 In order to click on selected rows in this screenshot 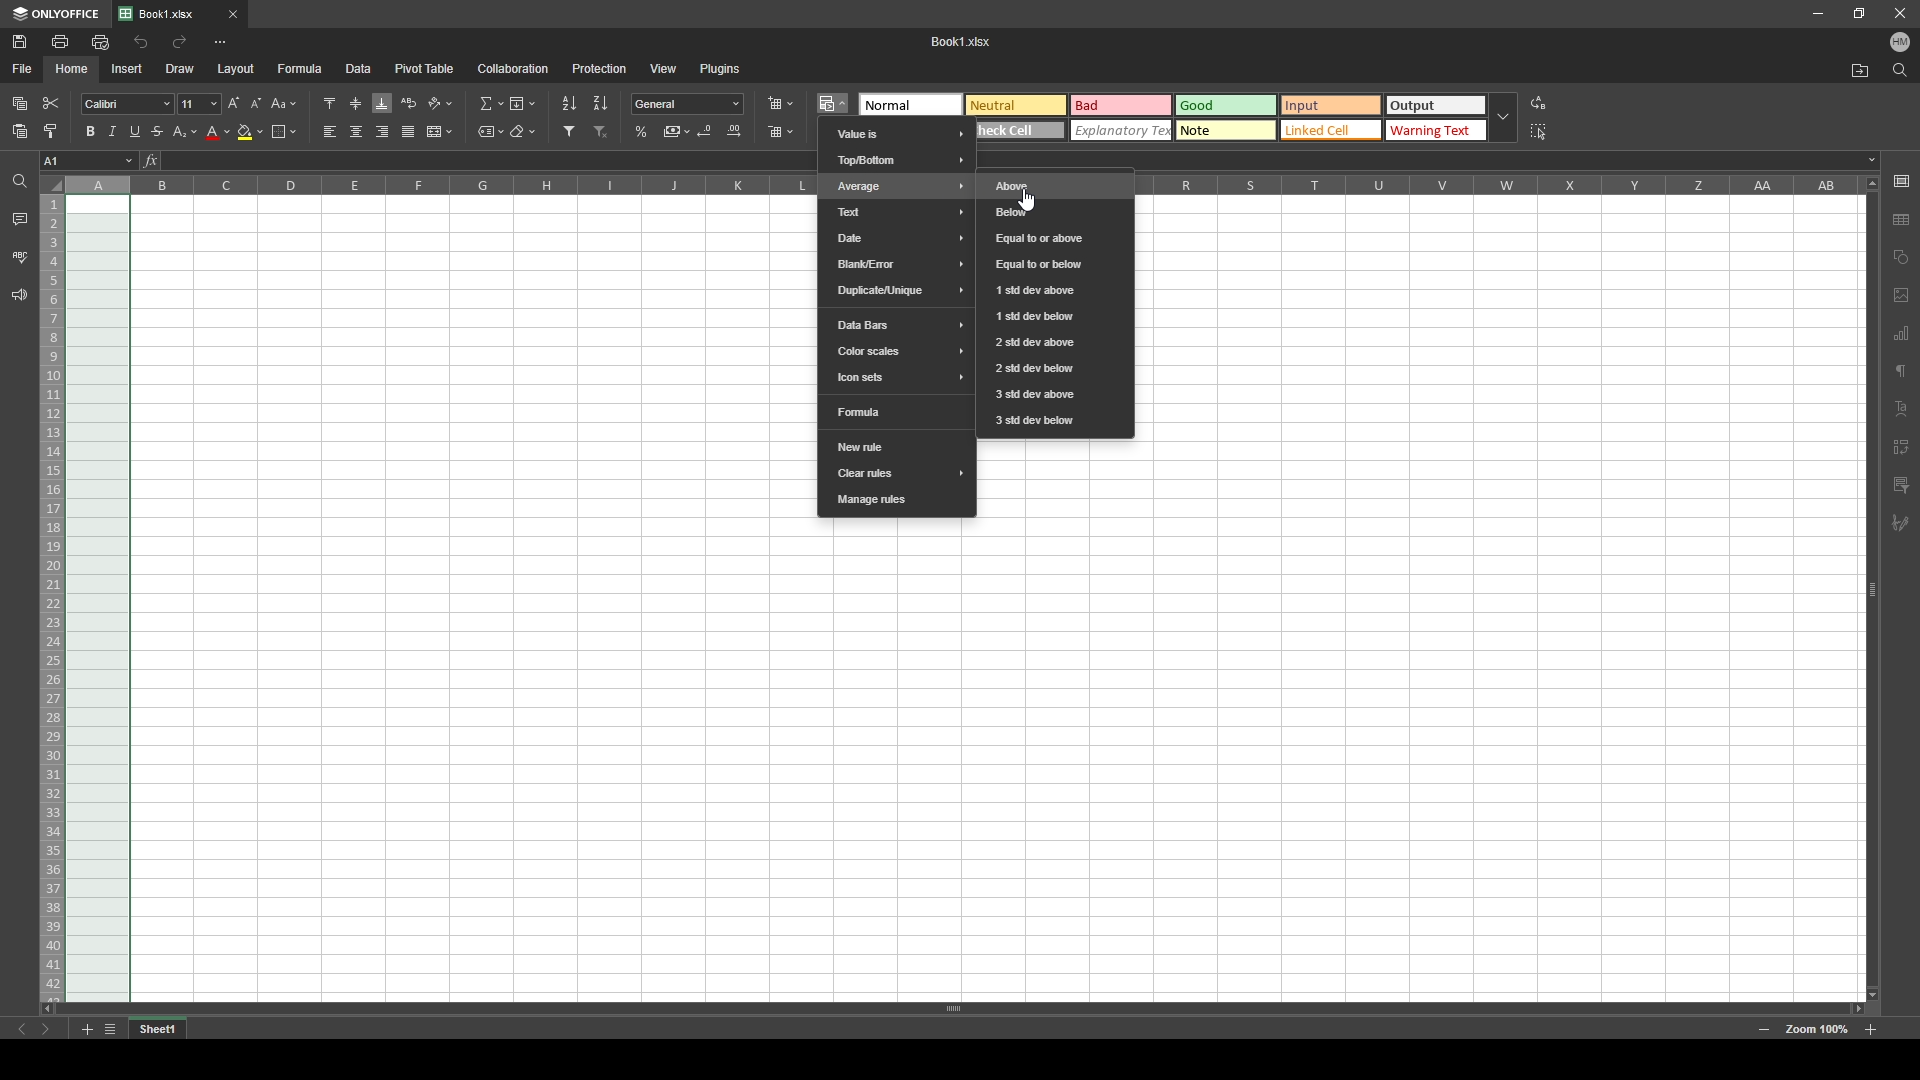, I will do `click(50, 599)`.